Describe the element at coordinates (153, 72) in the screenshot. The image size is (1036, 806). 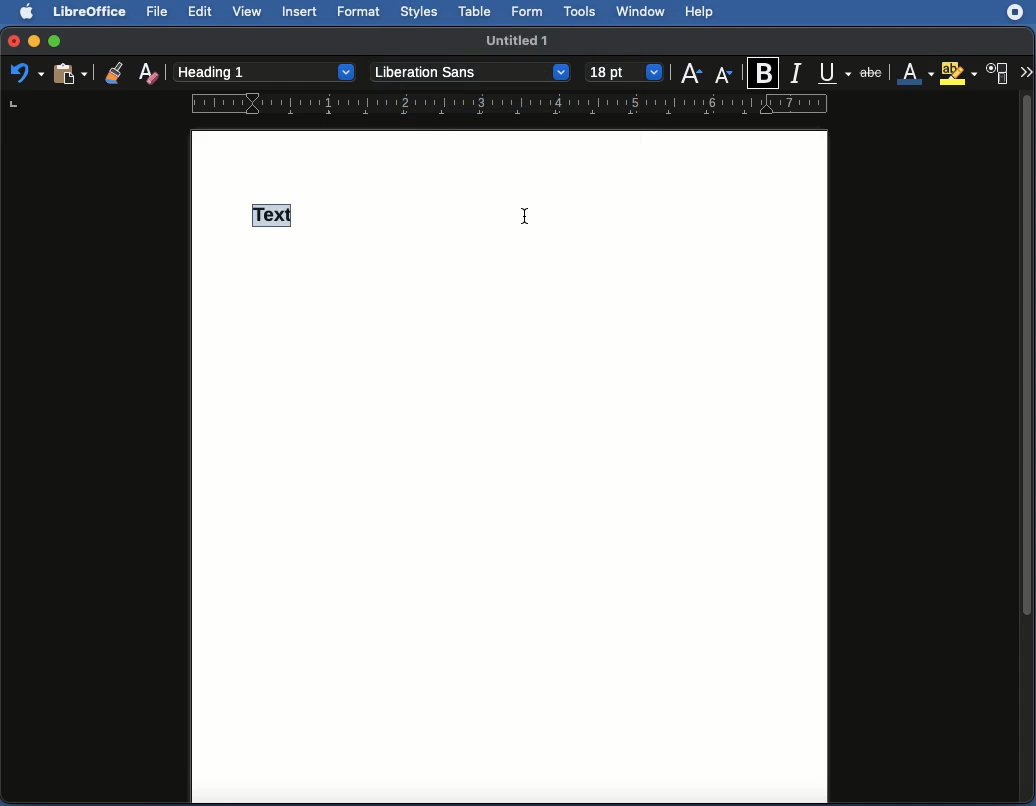
I see `Clear formatting` at that location.